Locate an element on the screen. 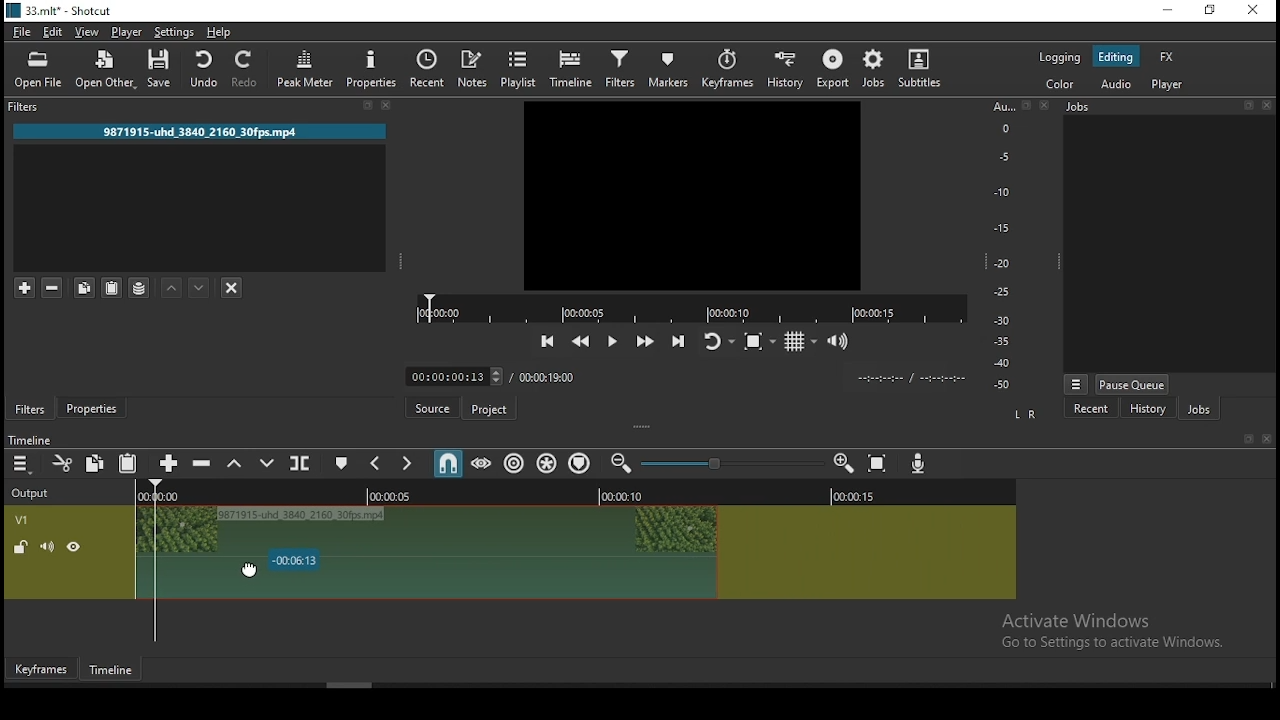 The height and width of the screenshot is (720, 1280). copy selected filter is located at coordinates (84, 284).